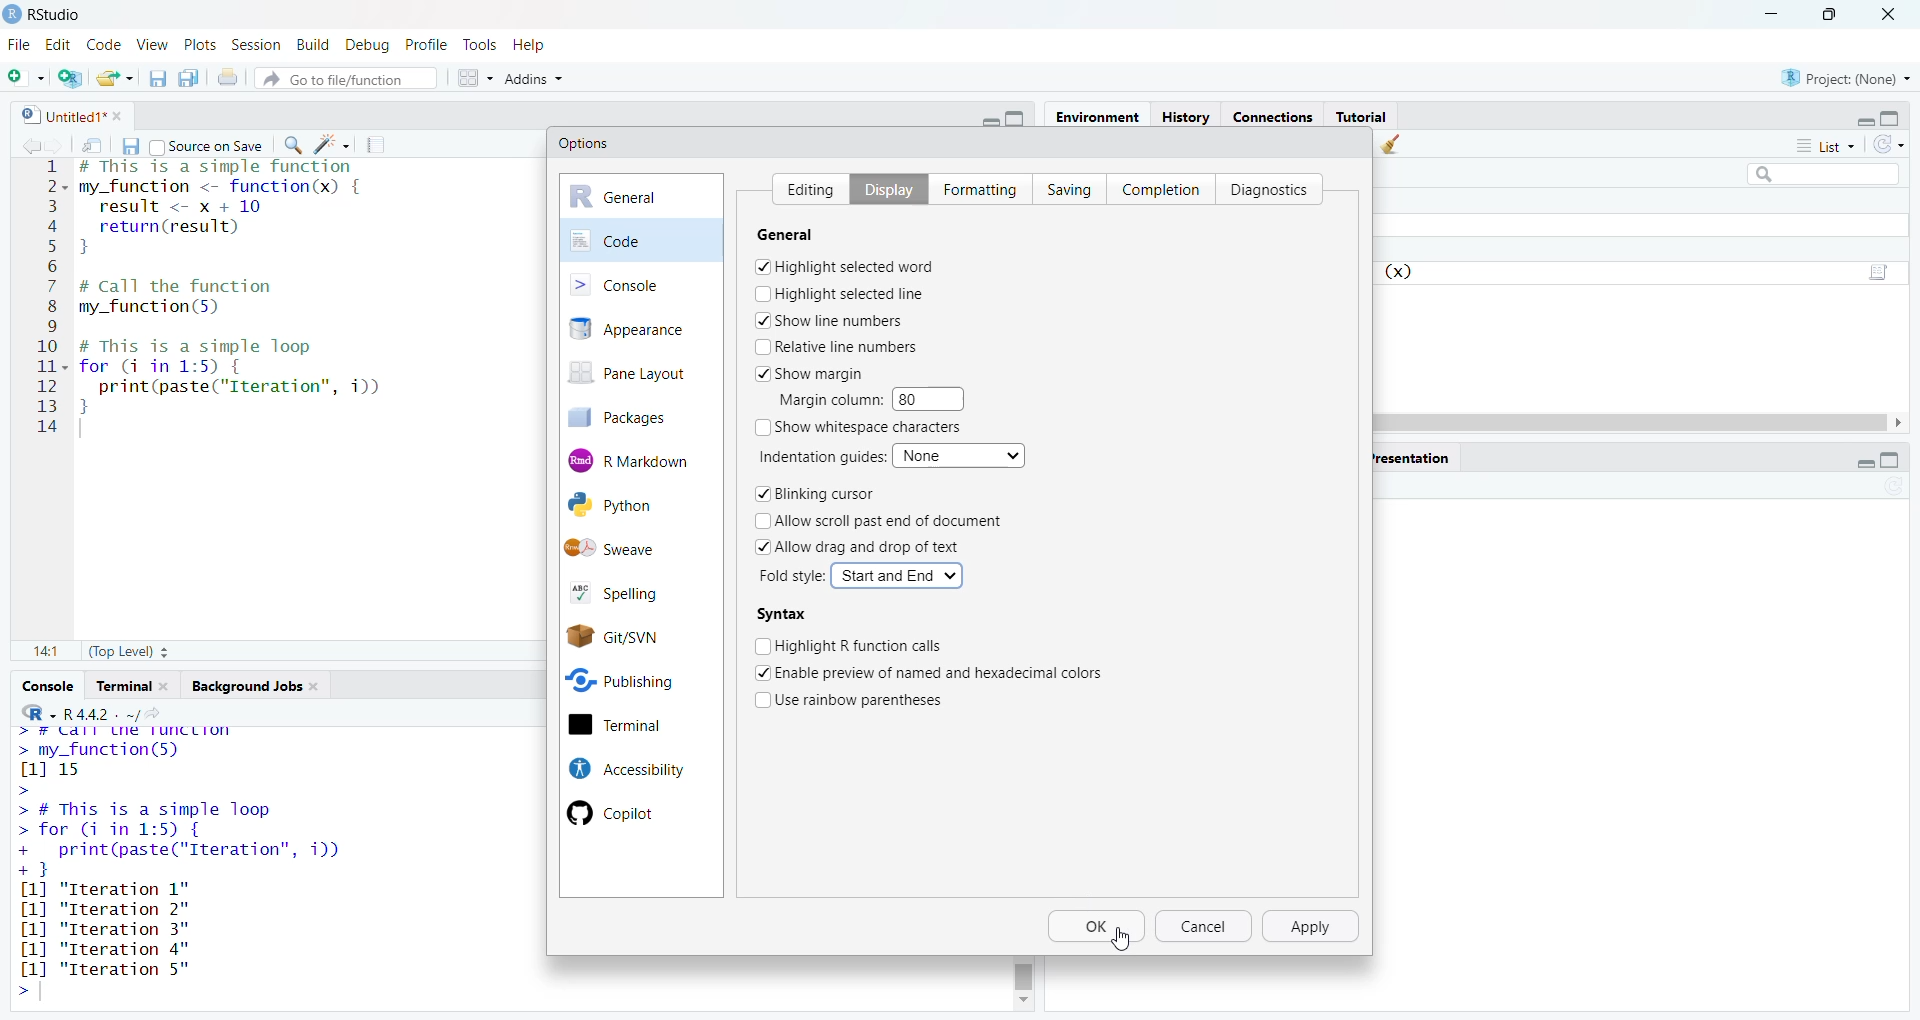 The width and height of the screenshot is (1920, 1020). What do you see at coordinates (19, 44) in the screenshot?
I see `File` at bounding box center [19, 44].